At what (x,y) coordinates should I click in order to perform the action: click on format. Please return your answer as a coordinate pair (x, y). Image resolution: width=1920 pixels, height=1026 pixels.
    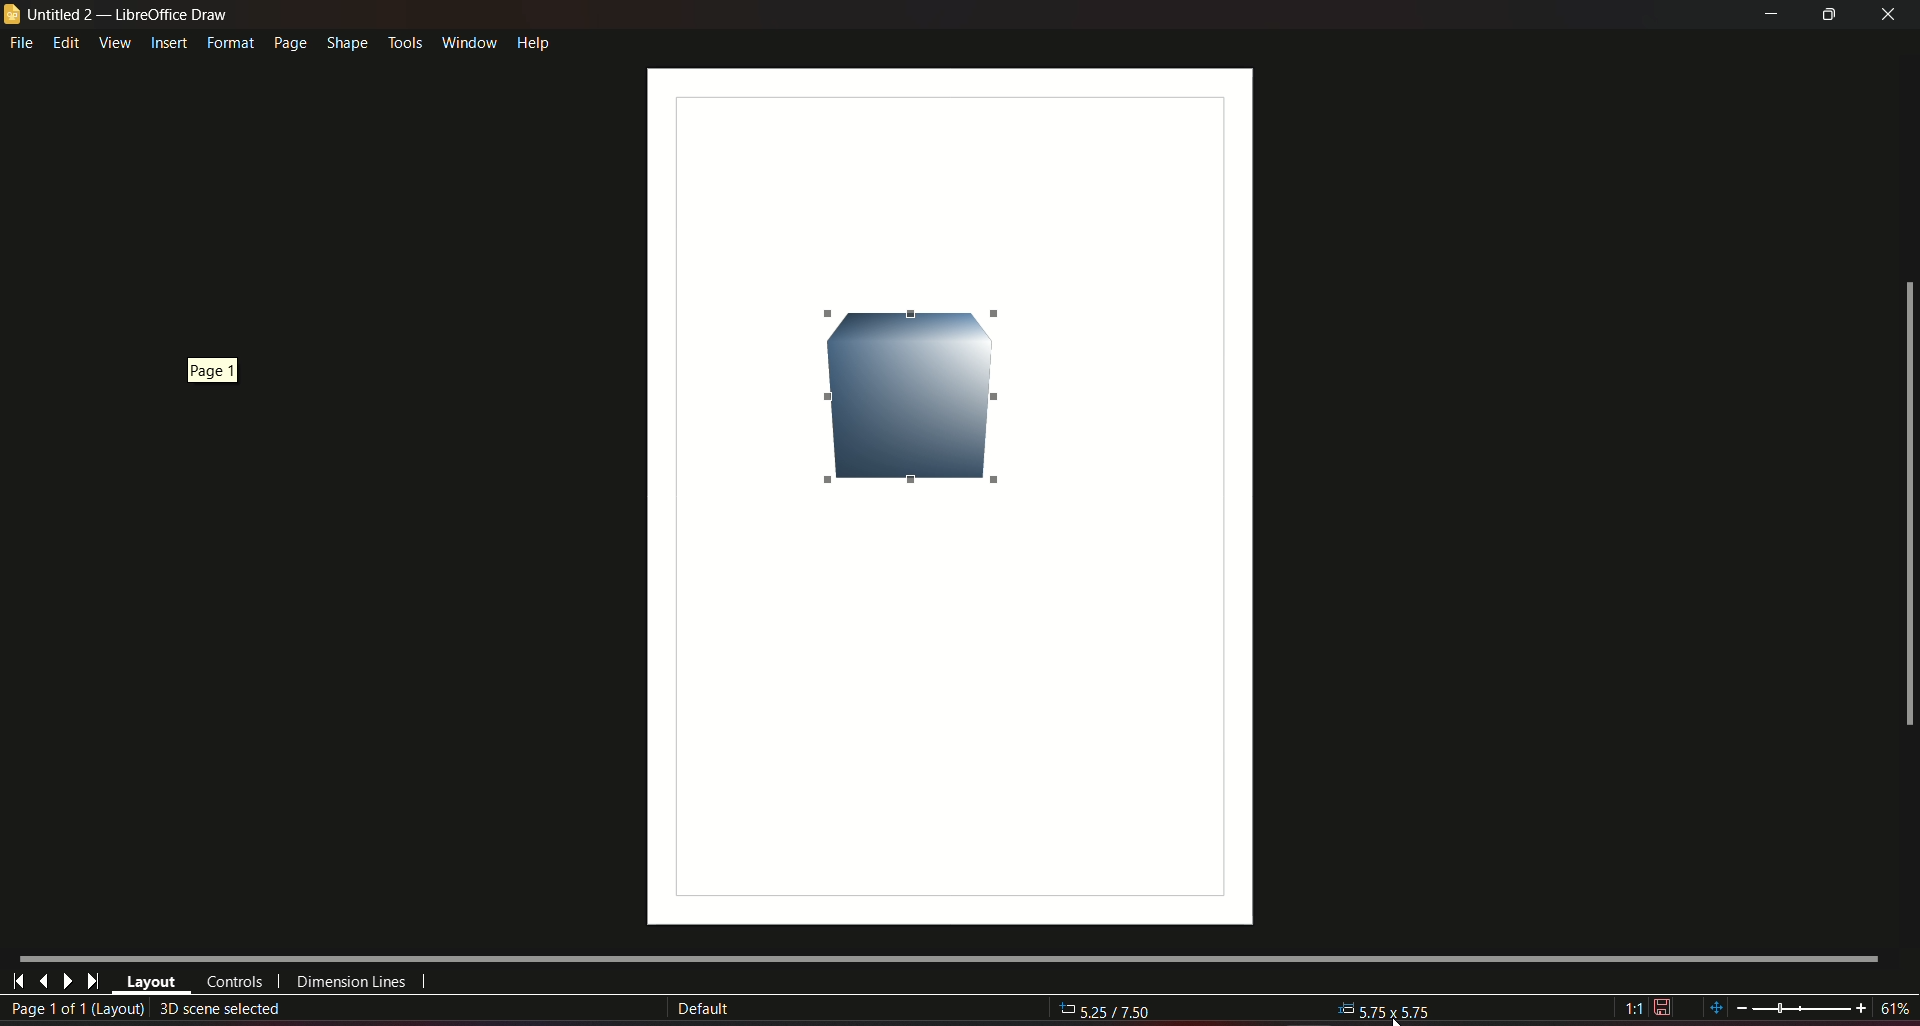
    Looking at the image, I should click on (228, 43).